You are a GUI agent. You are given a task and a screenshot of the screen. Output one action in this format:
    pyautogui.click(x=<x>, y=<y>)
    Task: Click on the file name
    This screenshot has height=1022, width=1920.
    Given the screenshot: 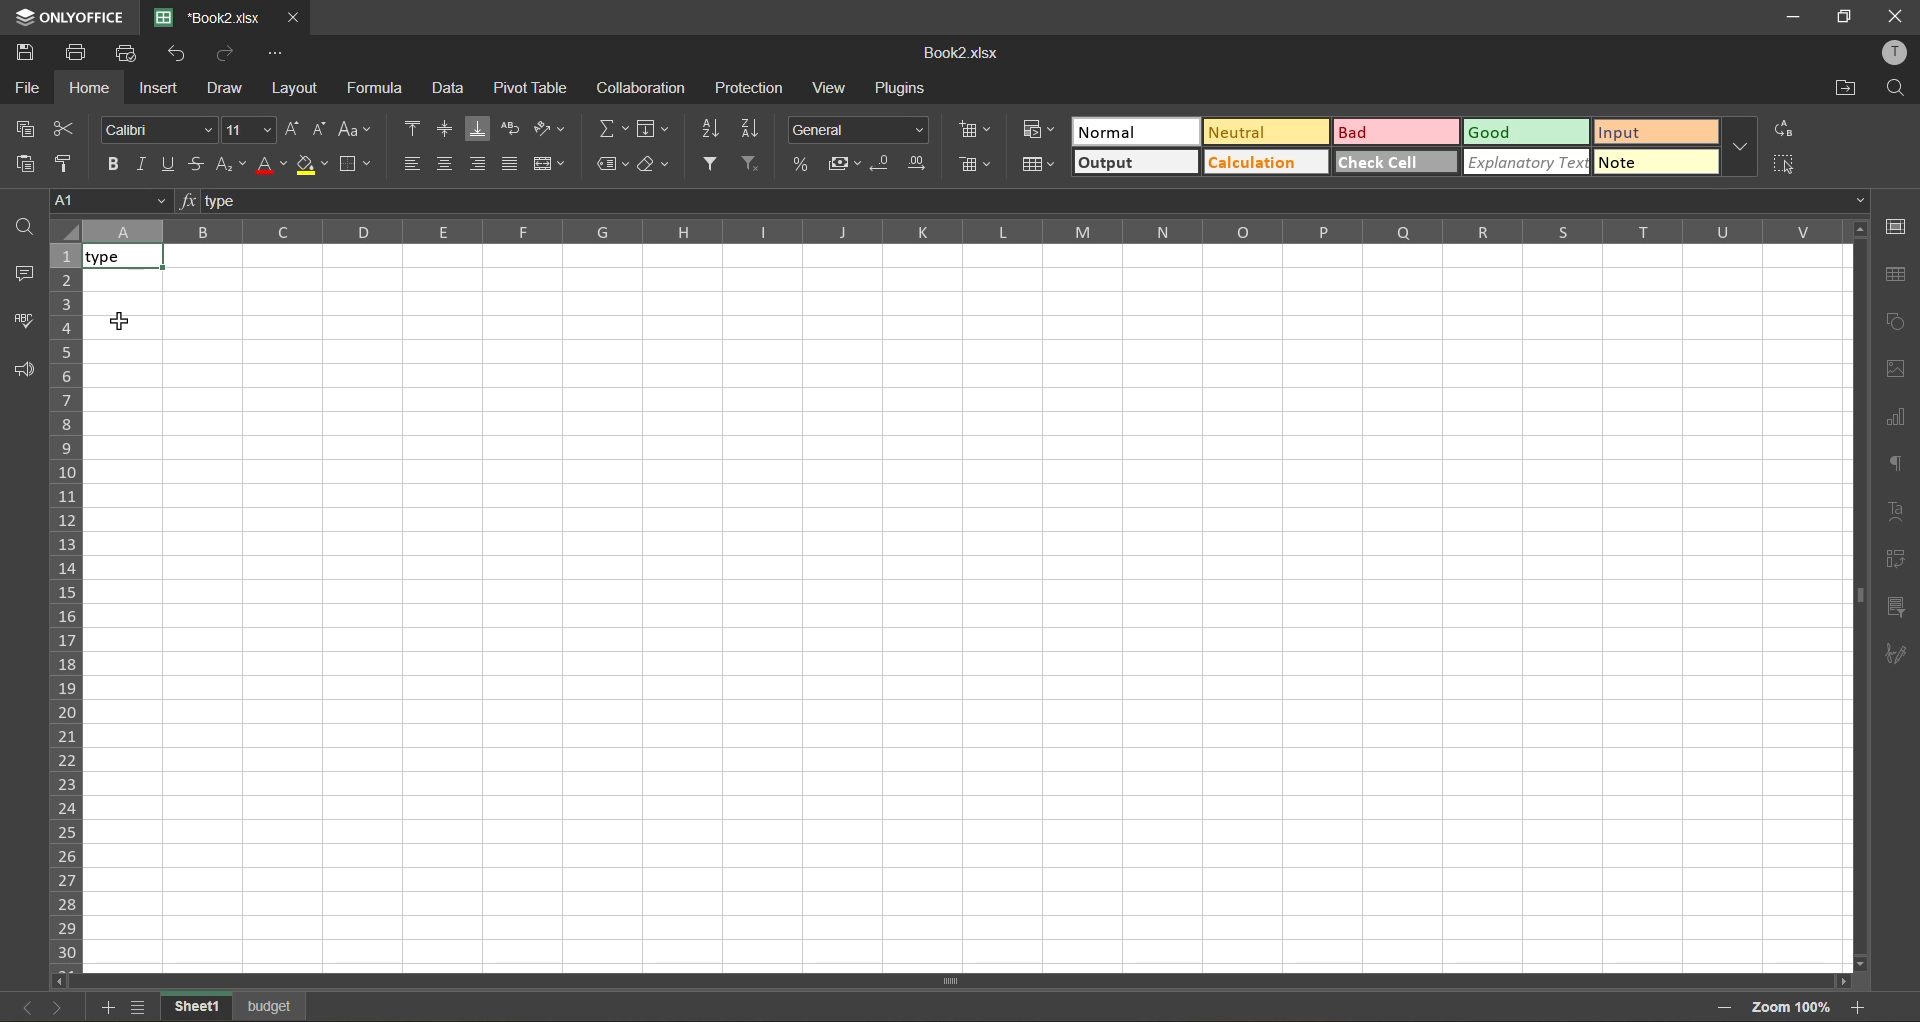 What is the action you would take?
    pyautogui.click(x=962, y=54)
    